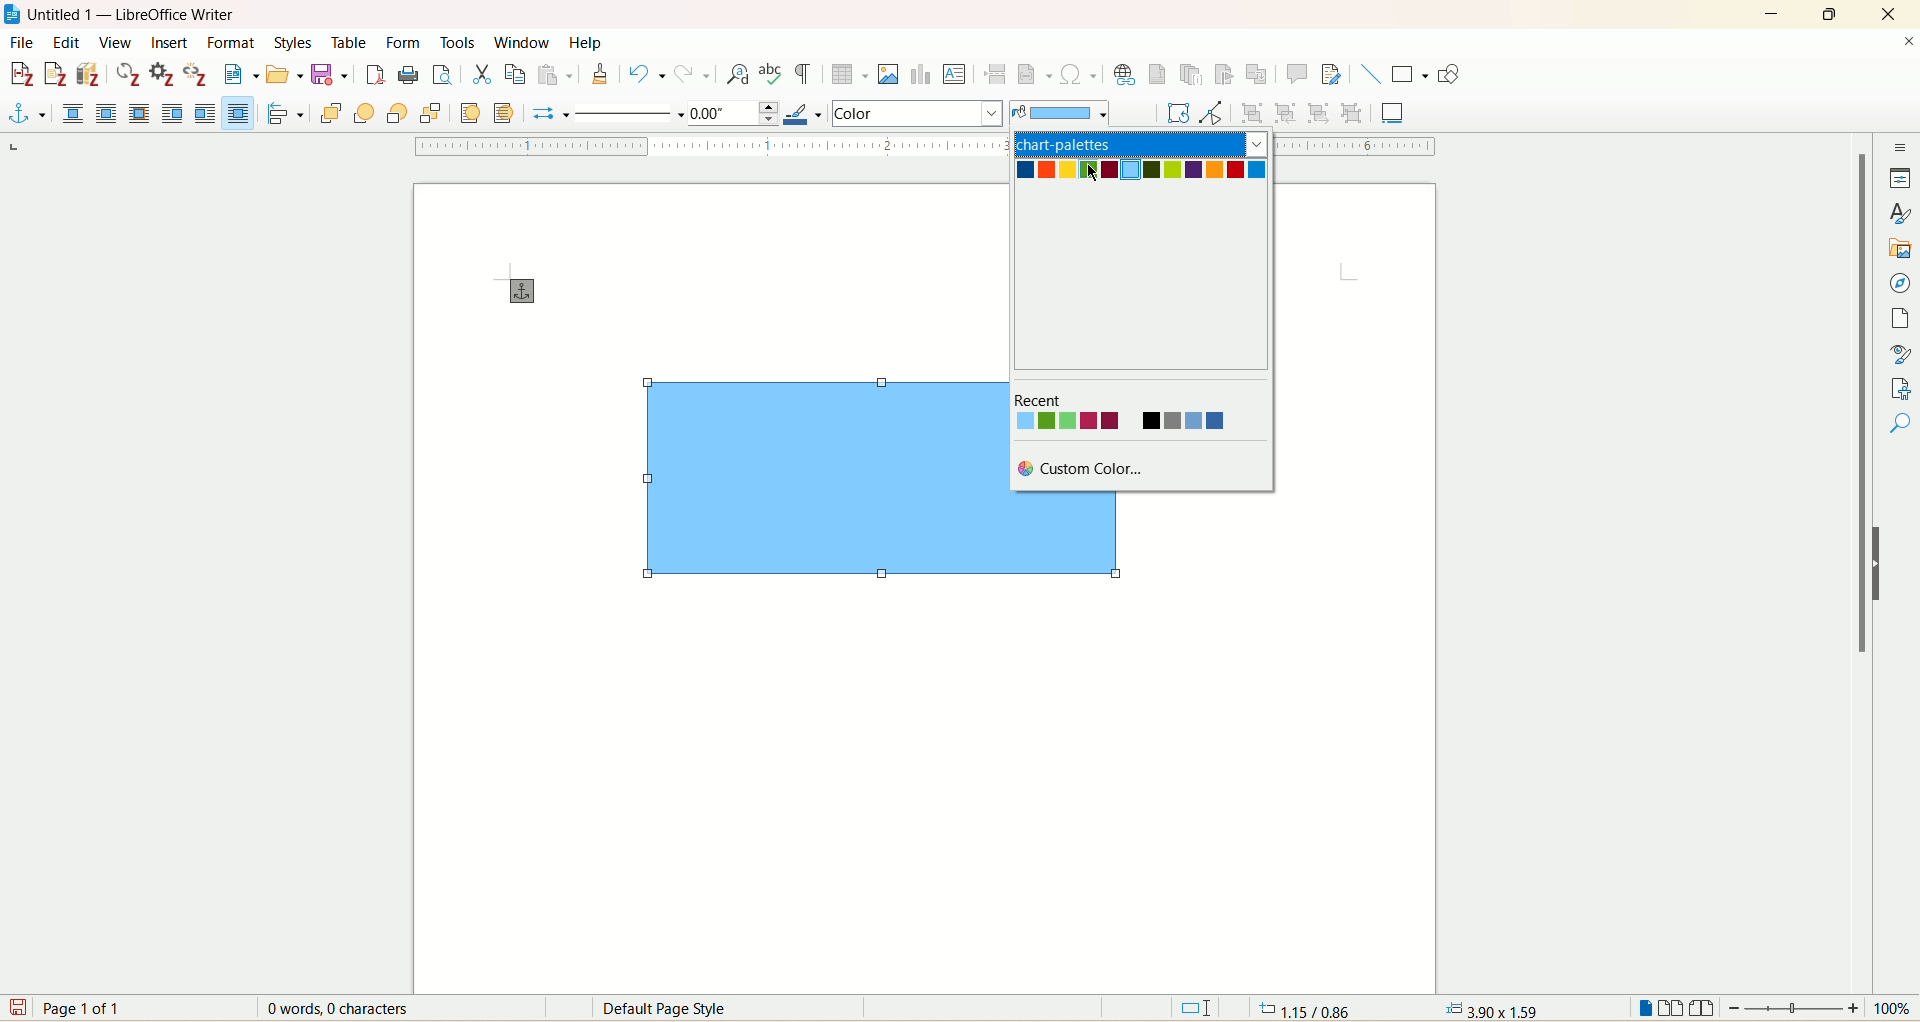 The image size is (1920, 1022). What do you see at coordinates (736, 74) in the screenshot?
I see `find and replace` at bounding box center [736, 74].